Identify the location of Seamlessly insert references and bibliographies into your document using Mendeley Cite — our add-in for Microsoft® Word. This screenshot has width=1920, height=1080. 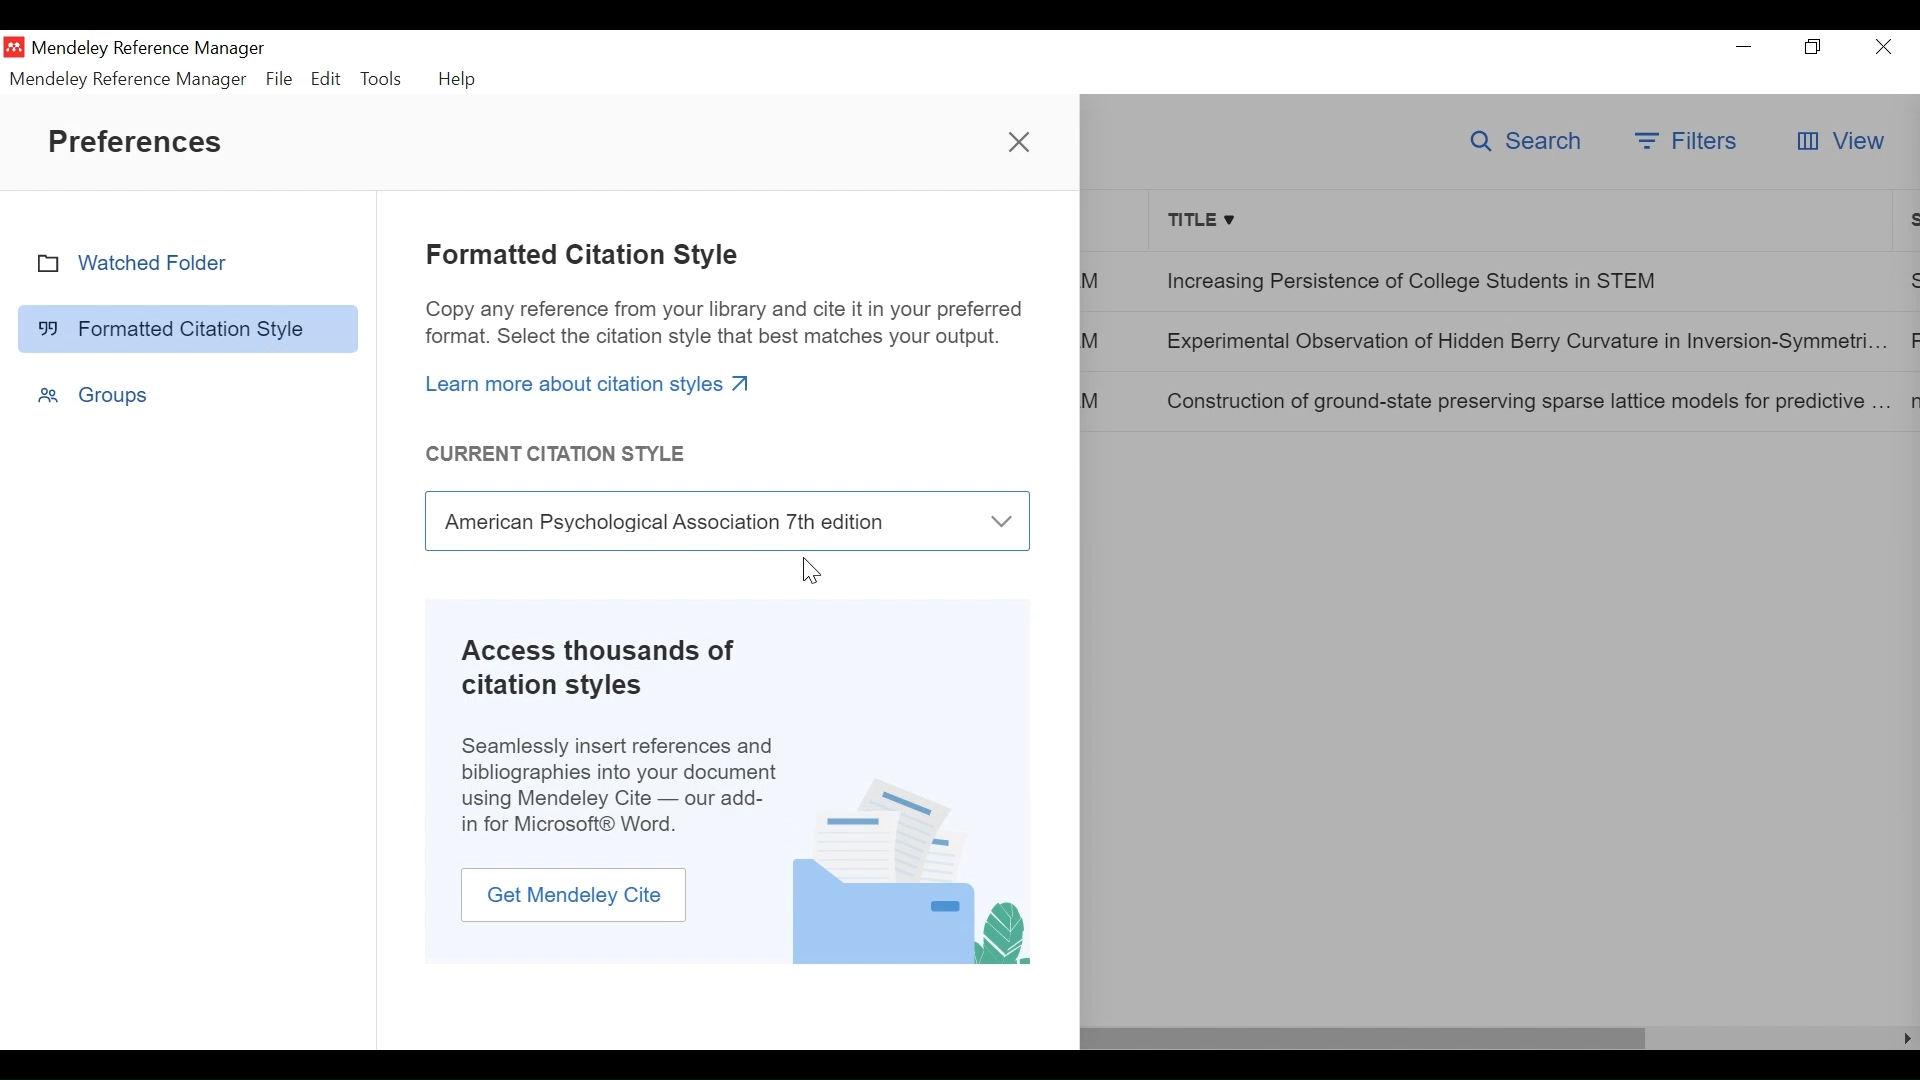
(621, 786).